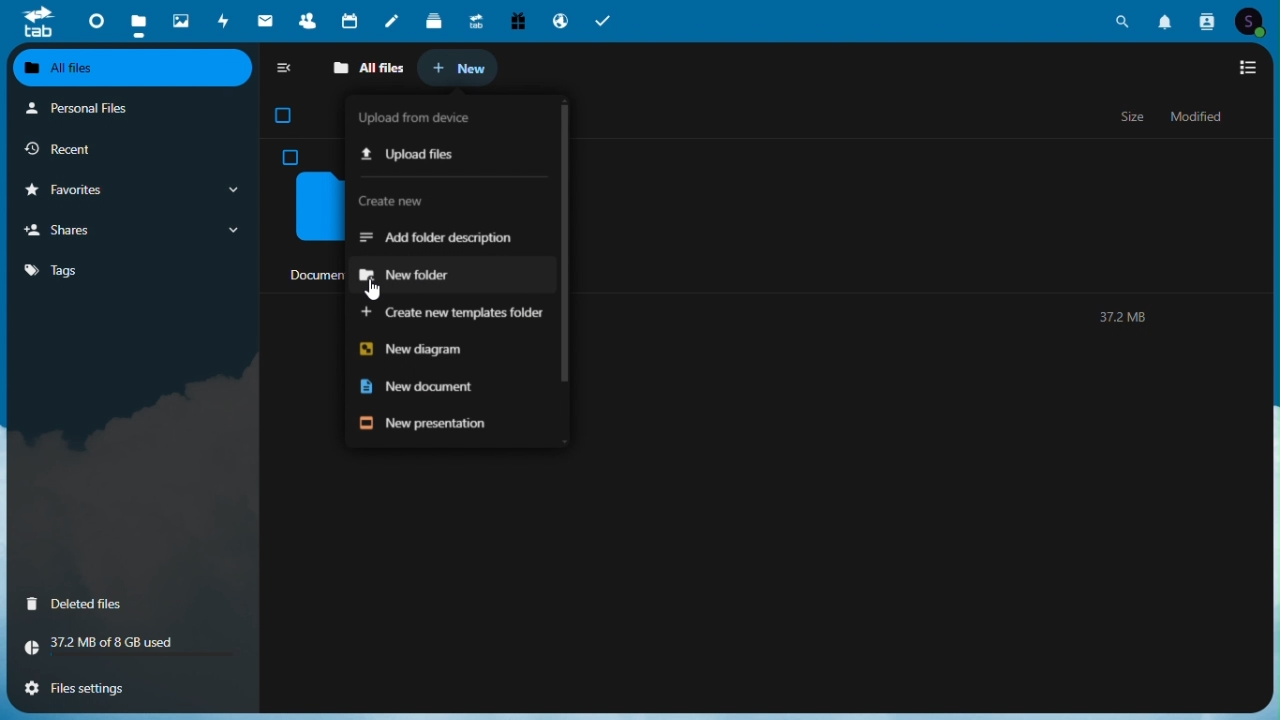 Image resolution: width=1280 pixels, height=720 pixels. What do you see at coordinates (126, 192) in the screenshot?
I see `Favorites` at bounding box center [126, 192].